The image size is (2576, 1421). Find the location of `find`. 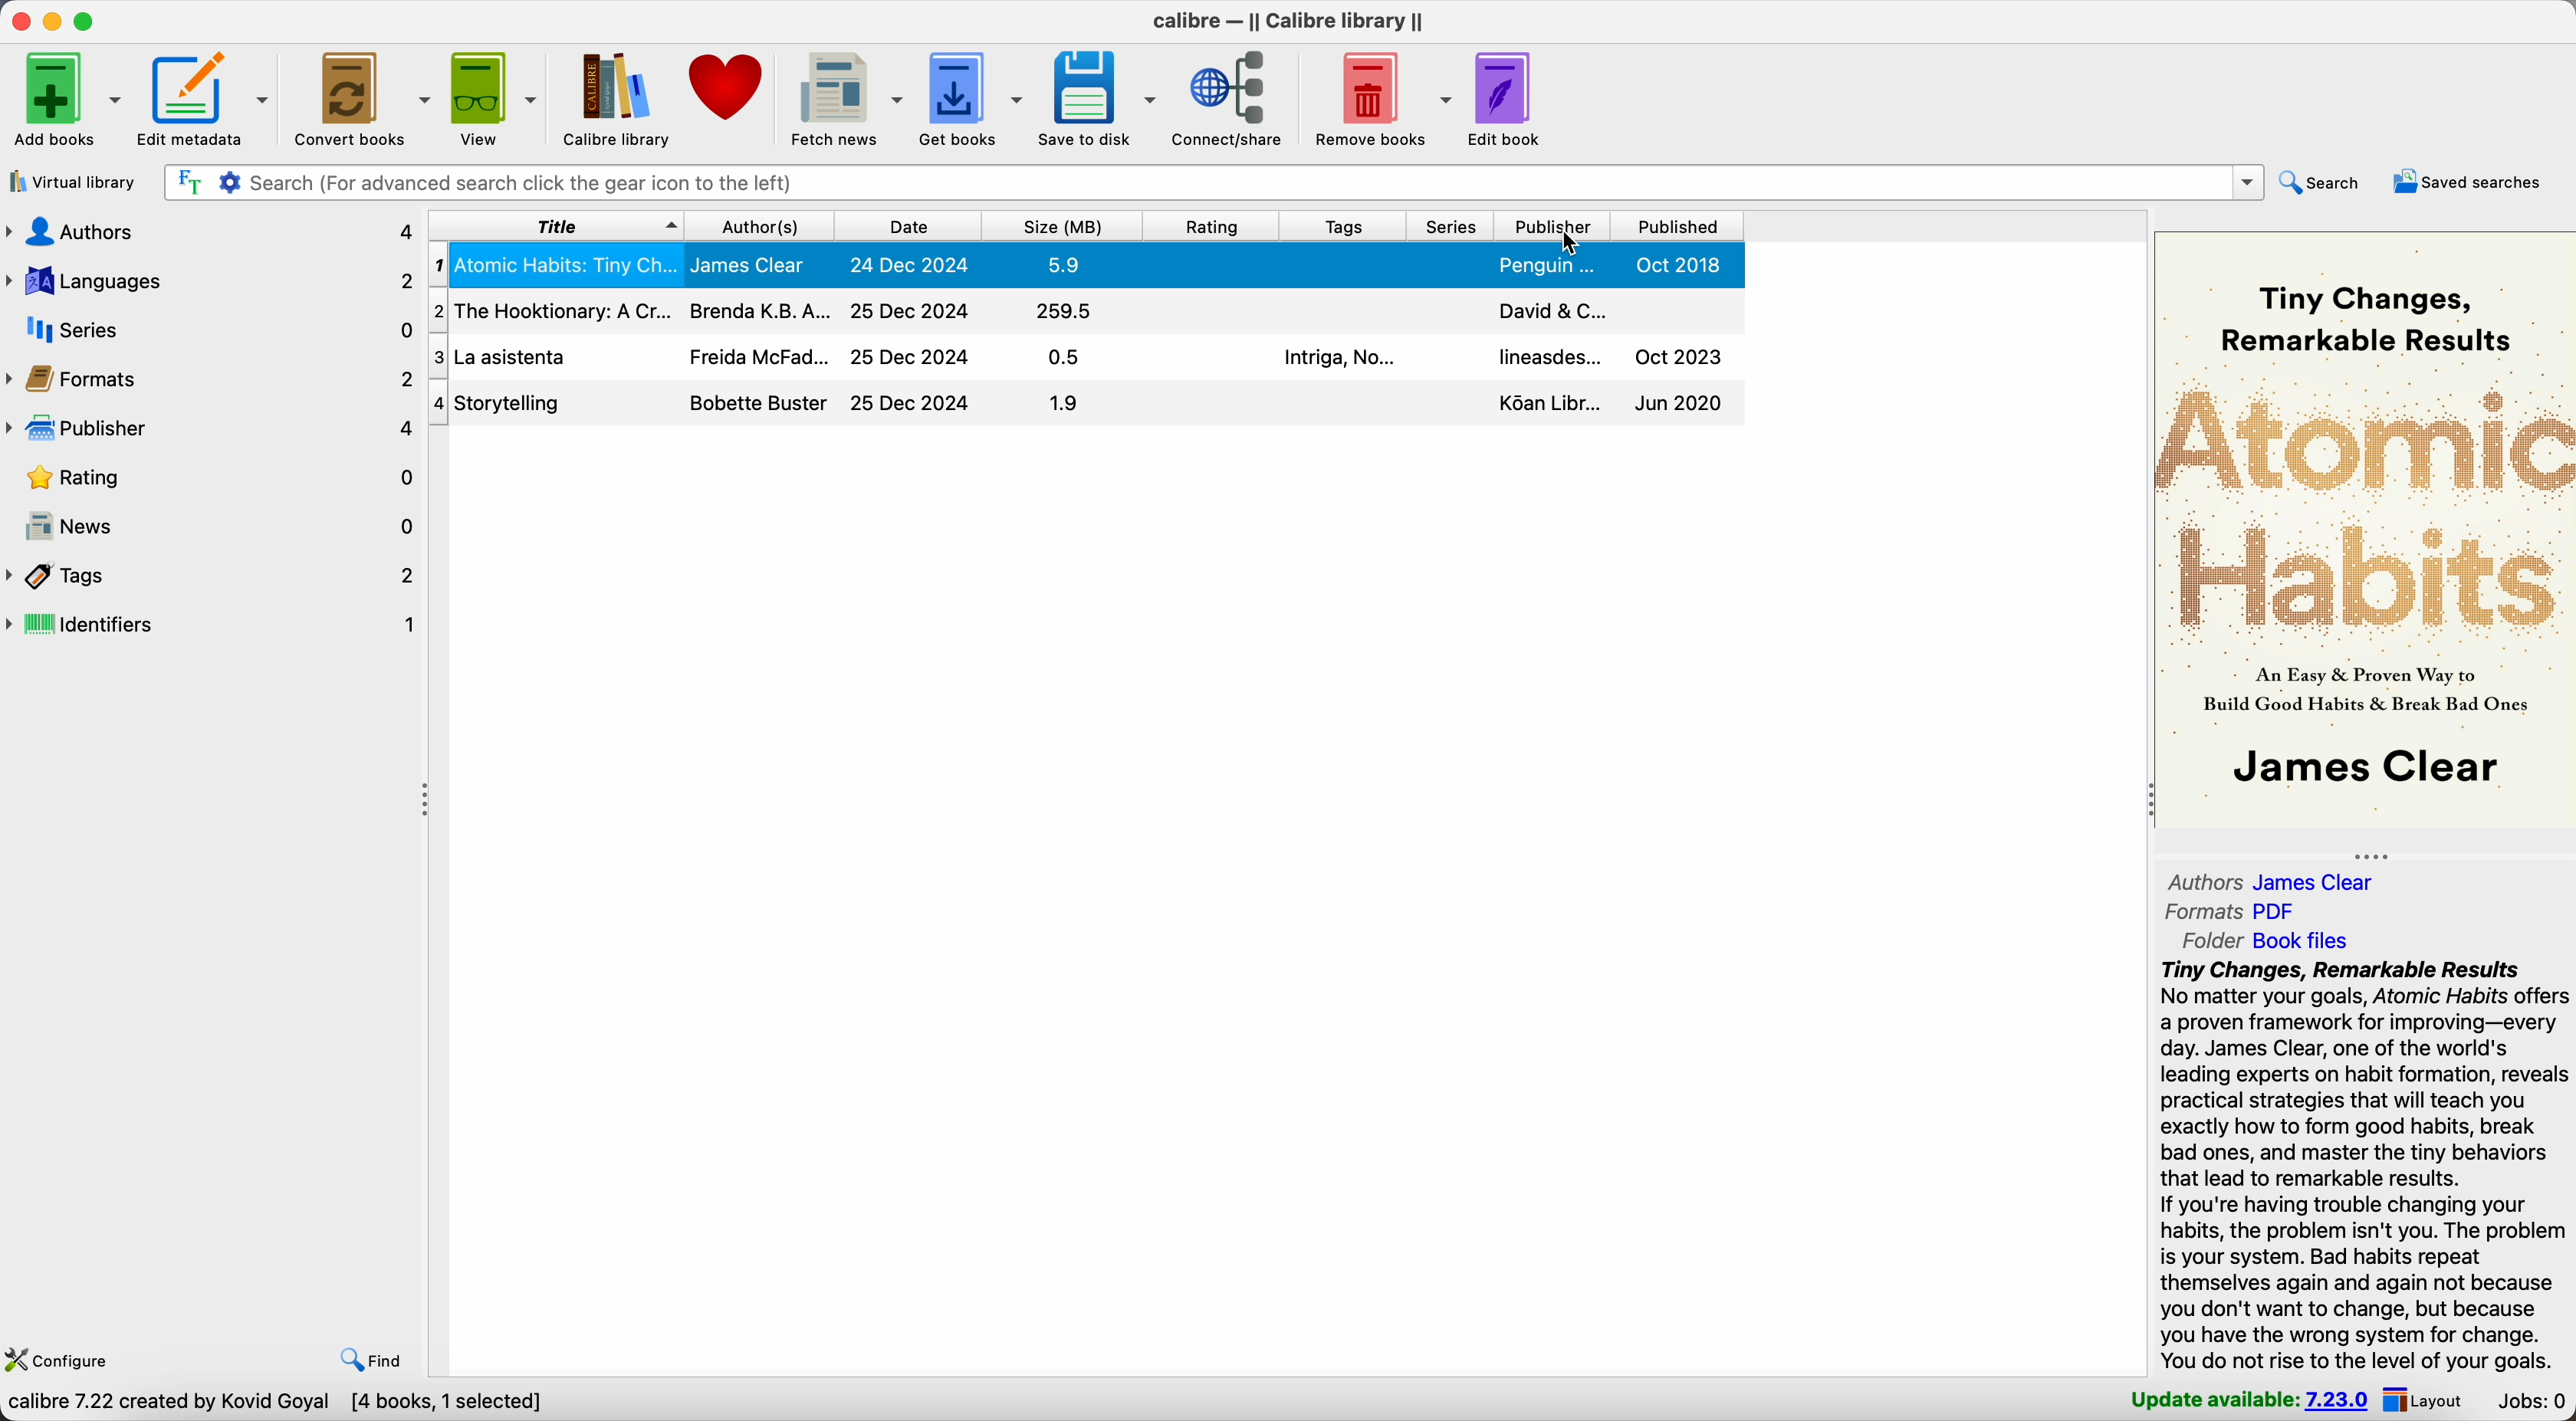

find is located at coordinates (372, 1357).